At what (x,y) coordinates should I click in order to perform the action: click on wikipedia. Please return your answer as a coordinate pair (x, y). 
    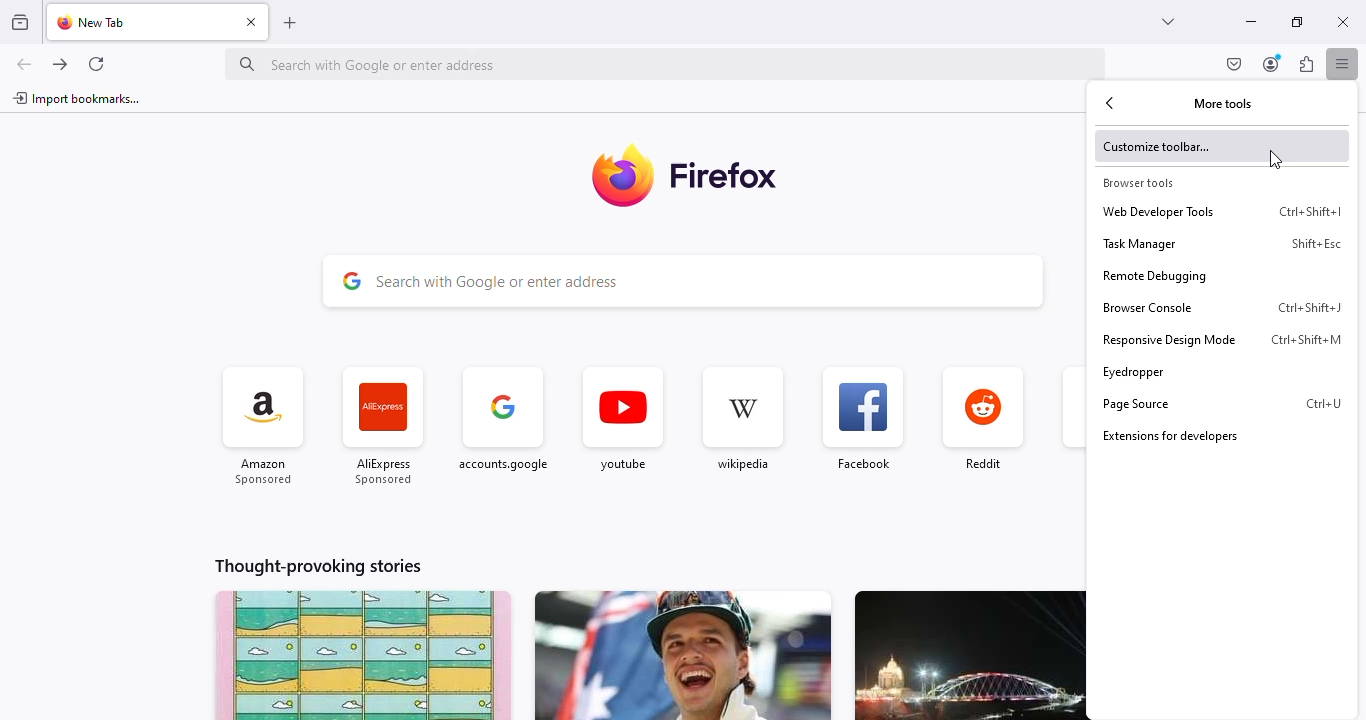
    Looking at the image, I should click on (741, 420).